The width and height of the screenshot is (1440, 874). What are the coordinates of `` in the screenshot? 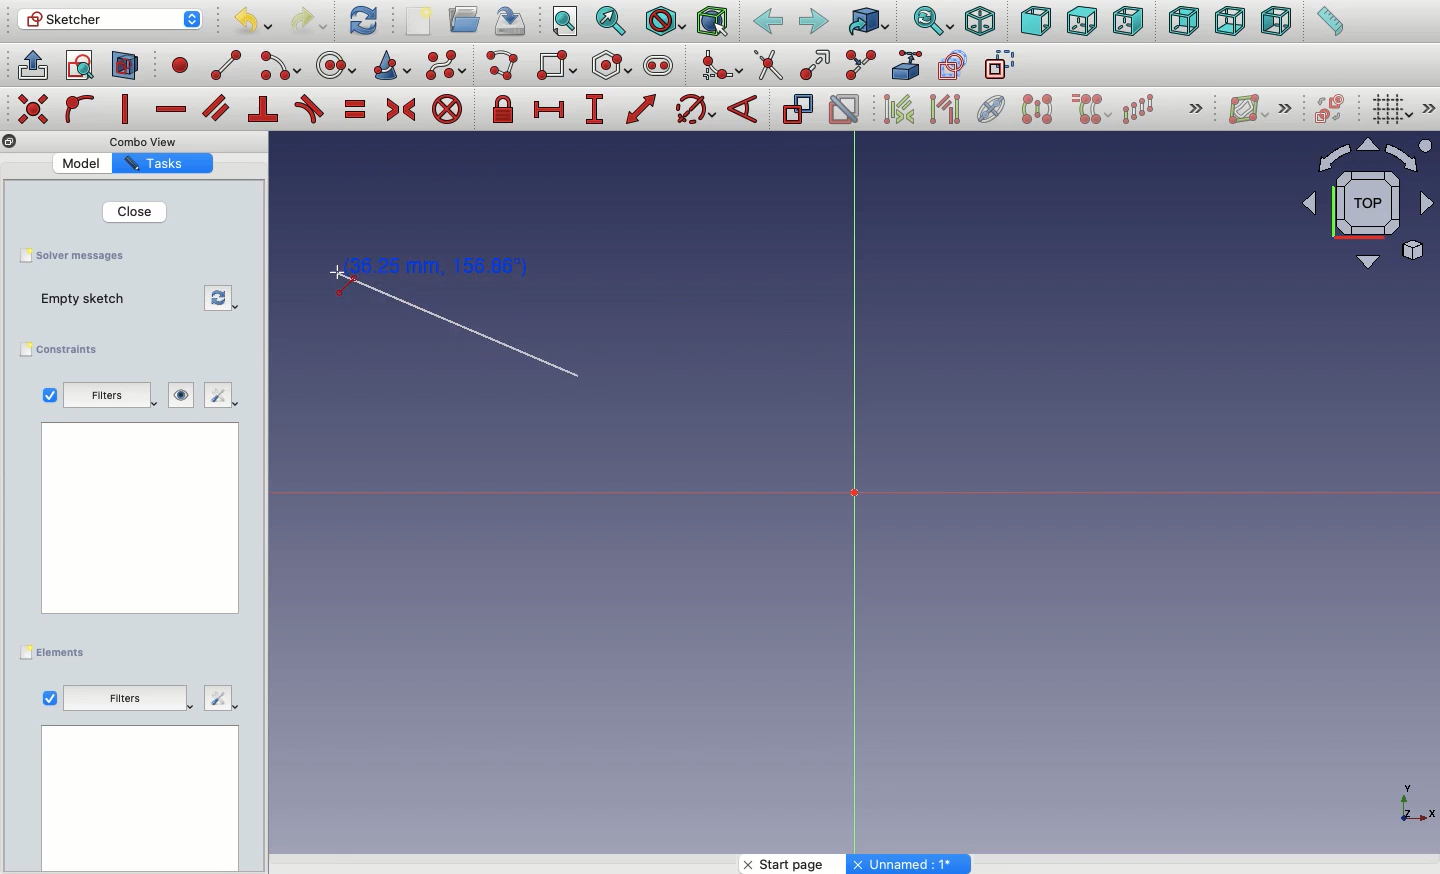 It's located at (31, 107).